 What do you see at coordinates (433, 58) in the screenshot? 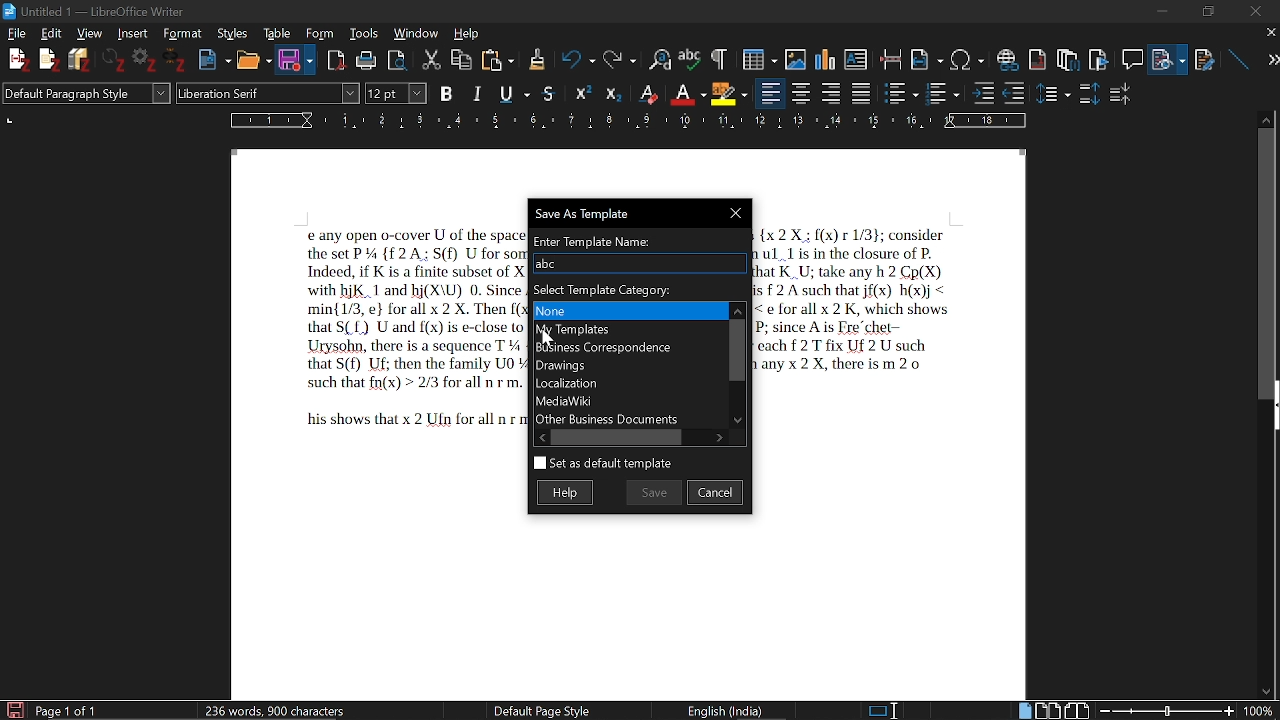
I see `Cut` at bounding box center [433, 58].